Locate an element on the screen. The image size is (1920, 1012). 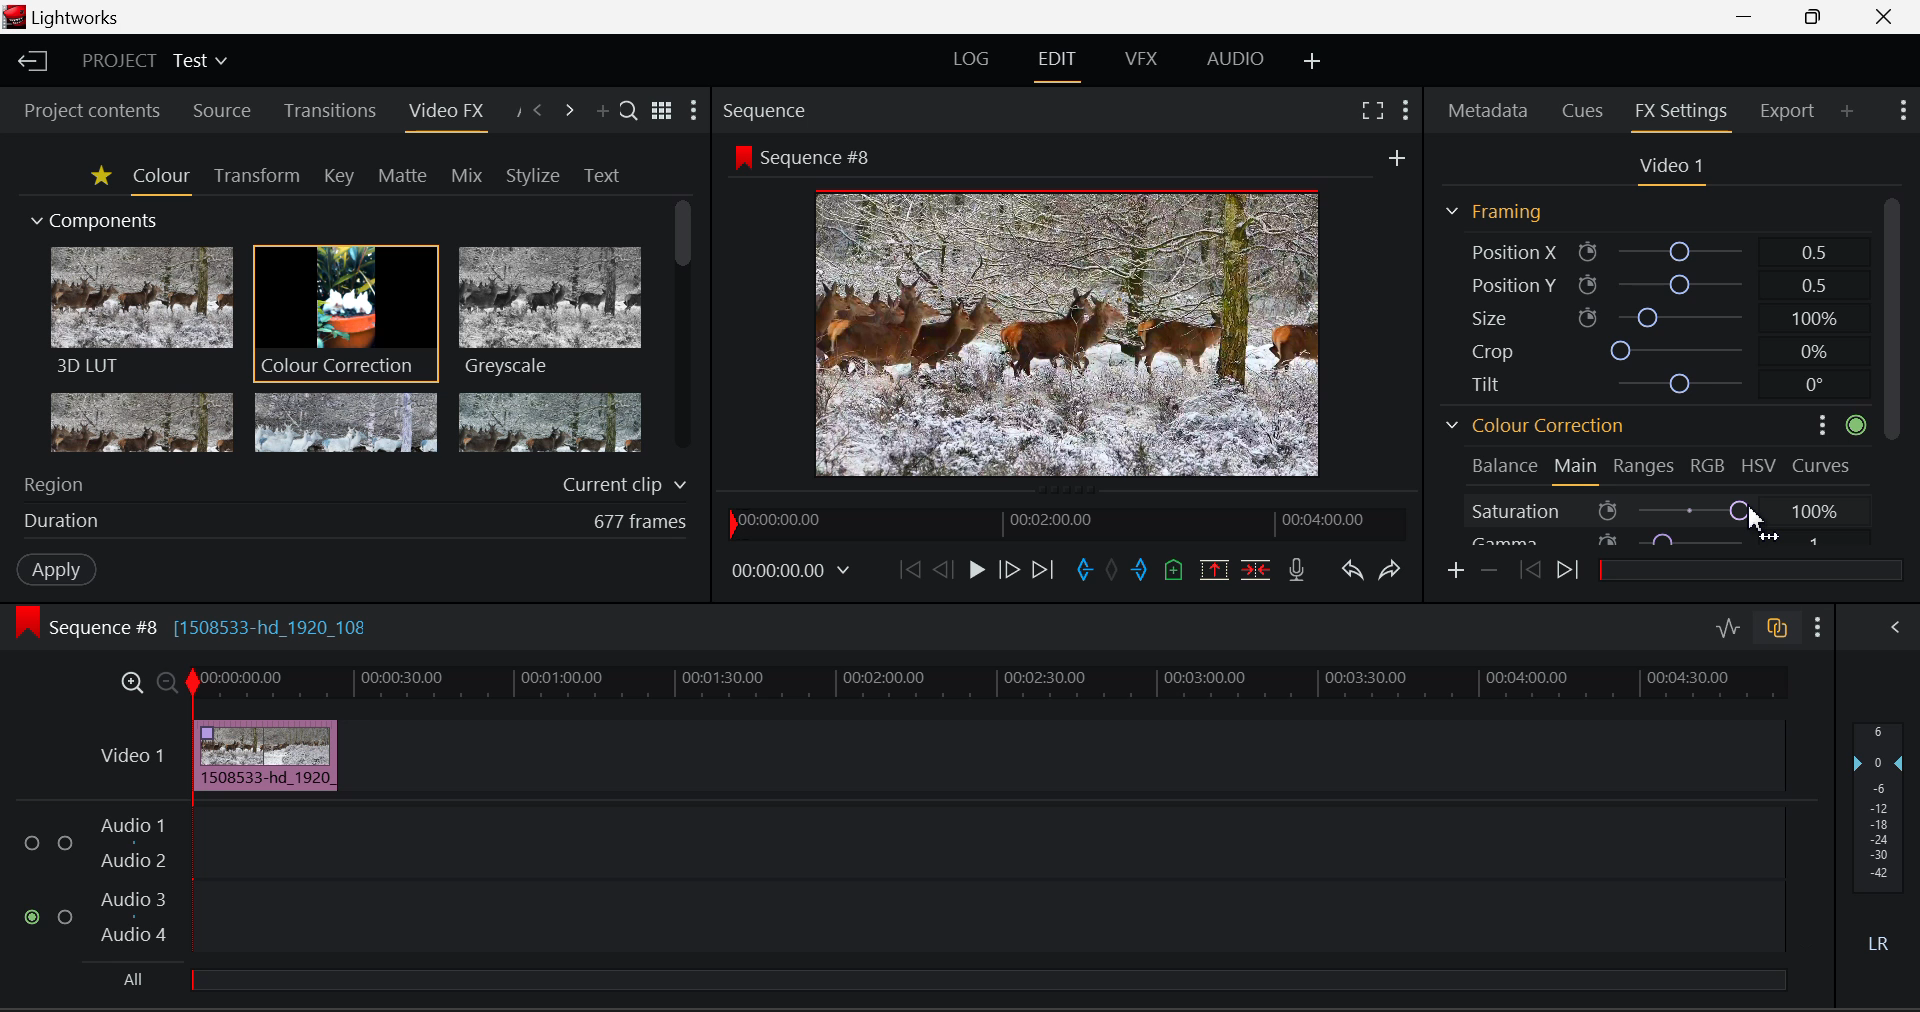
FX Settings Open is located at coordinates (1680, 113).